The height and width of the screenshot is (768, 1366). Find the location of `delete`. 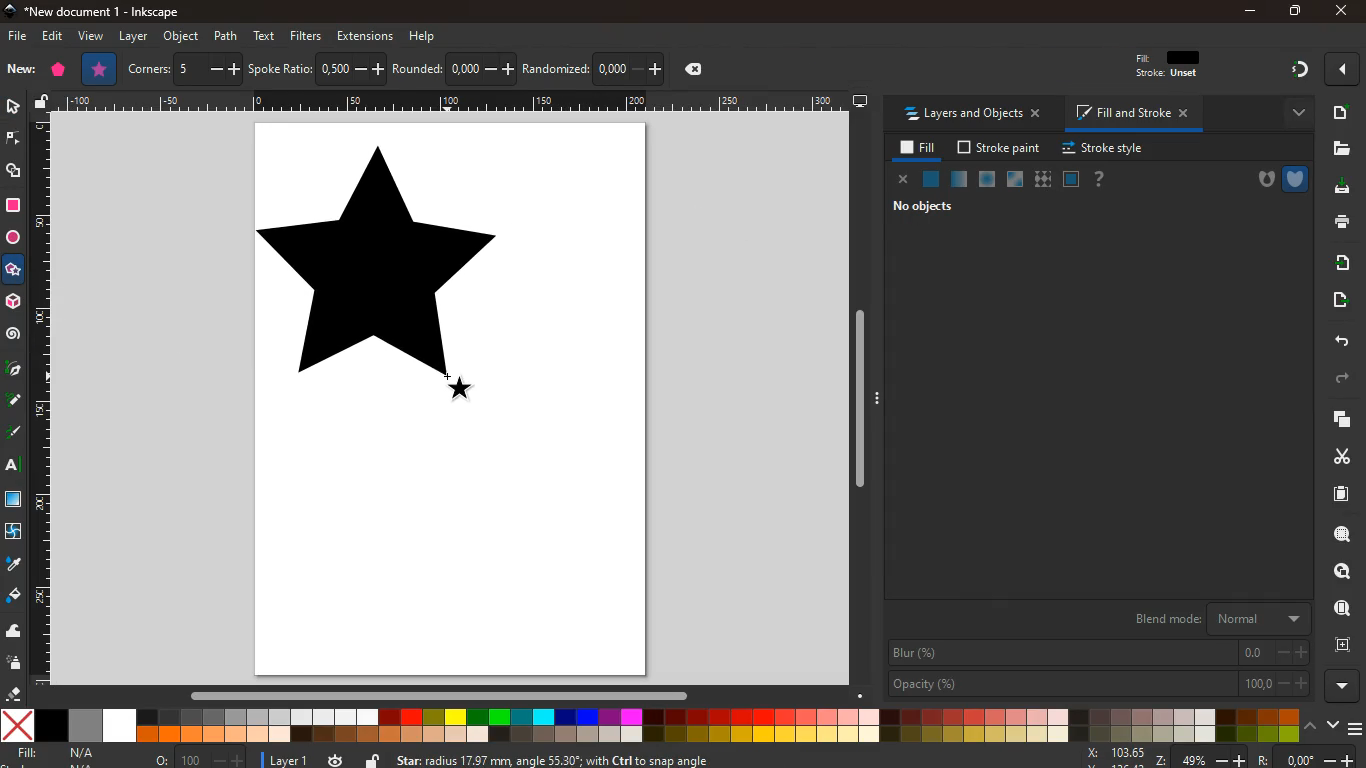

delete is located at coordinates (698, 71).